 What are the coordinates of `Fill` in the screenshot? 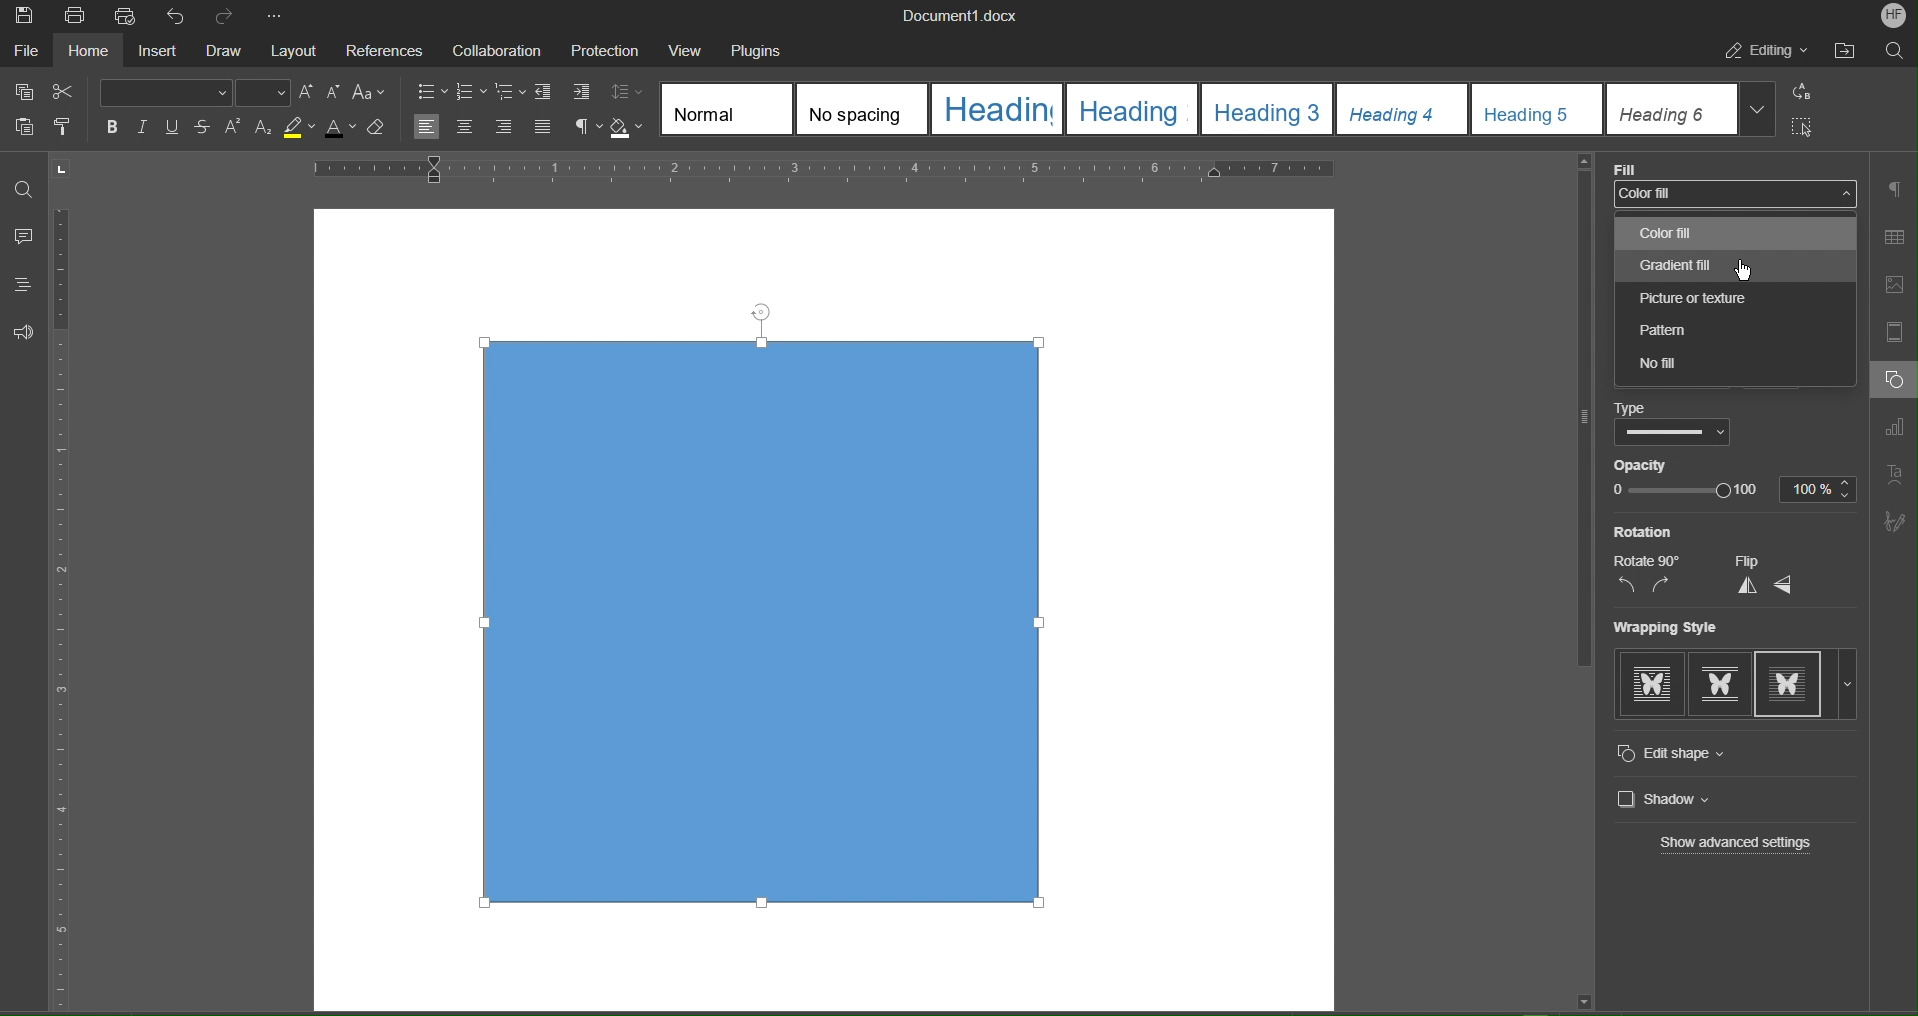 It's located at (1628, 165).